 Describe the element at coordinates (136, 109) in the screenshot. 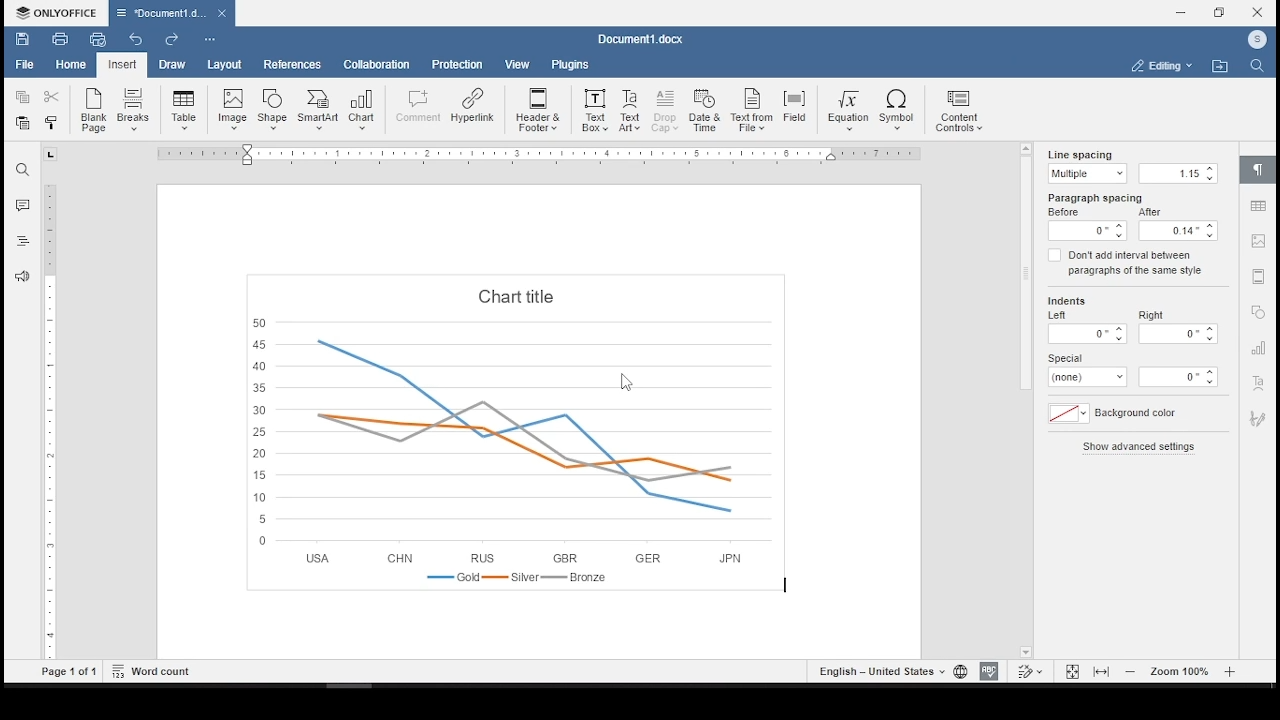

I see `insert page break` at that location.